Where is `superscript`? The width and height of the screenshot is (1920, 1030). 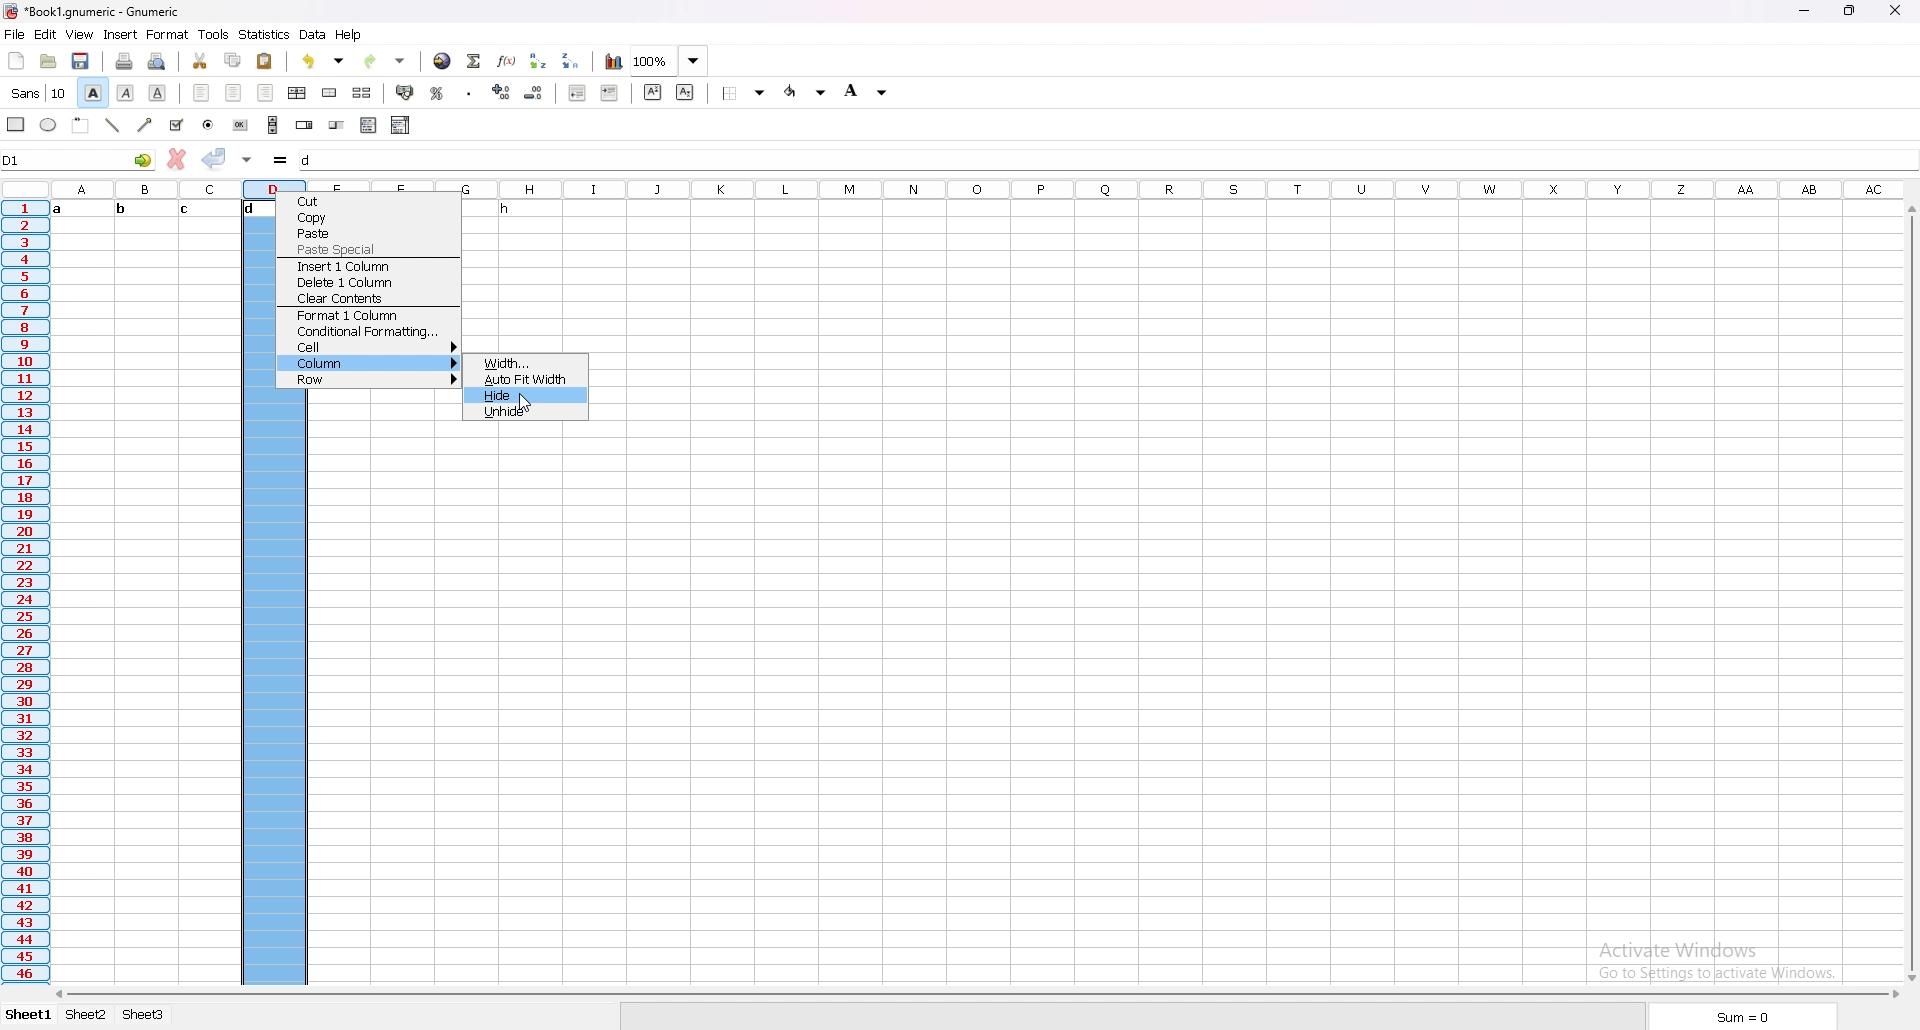 superscript is located at coordinates (653, 91).